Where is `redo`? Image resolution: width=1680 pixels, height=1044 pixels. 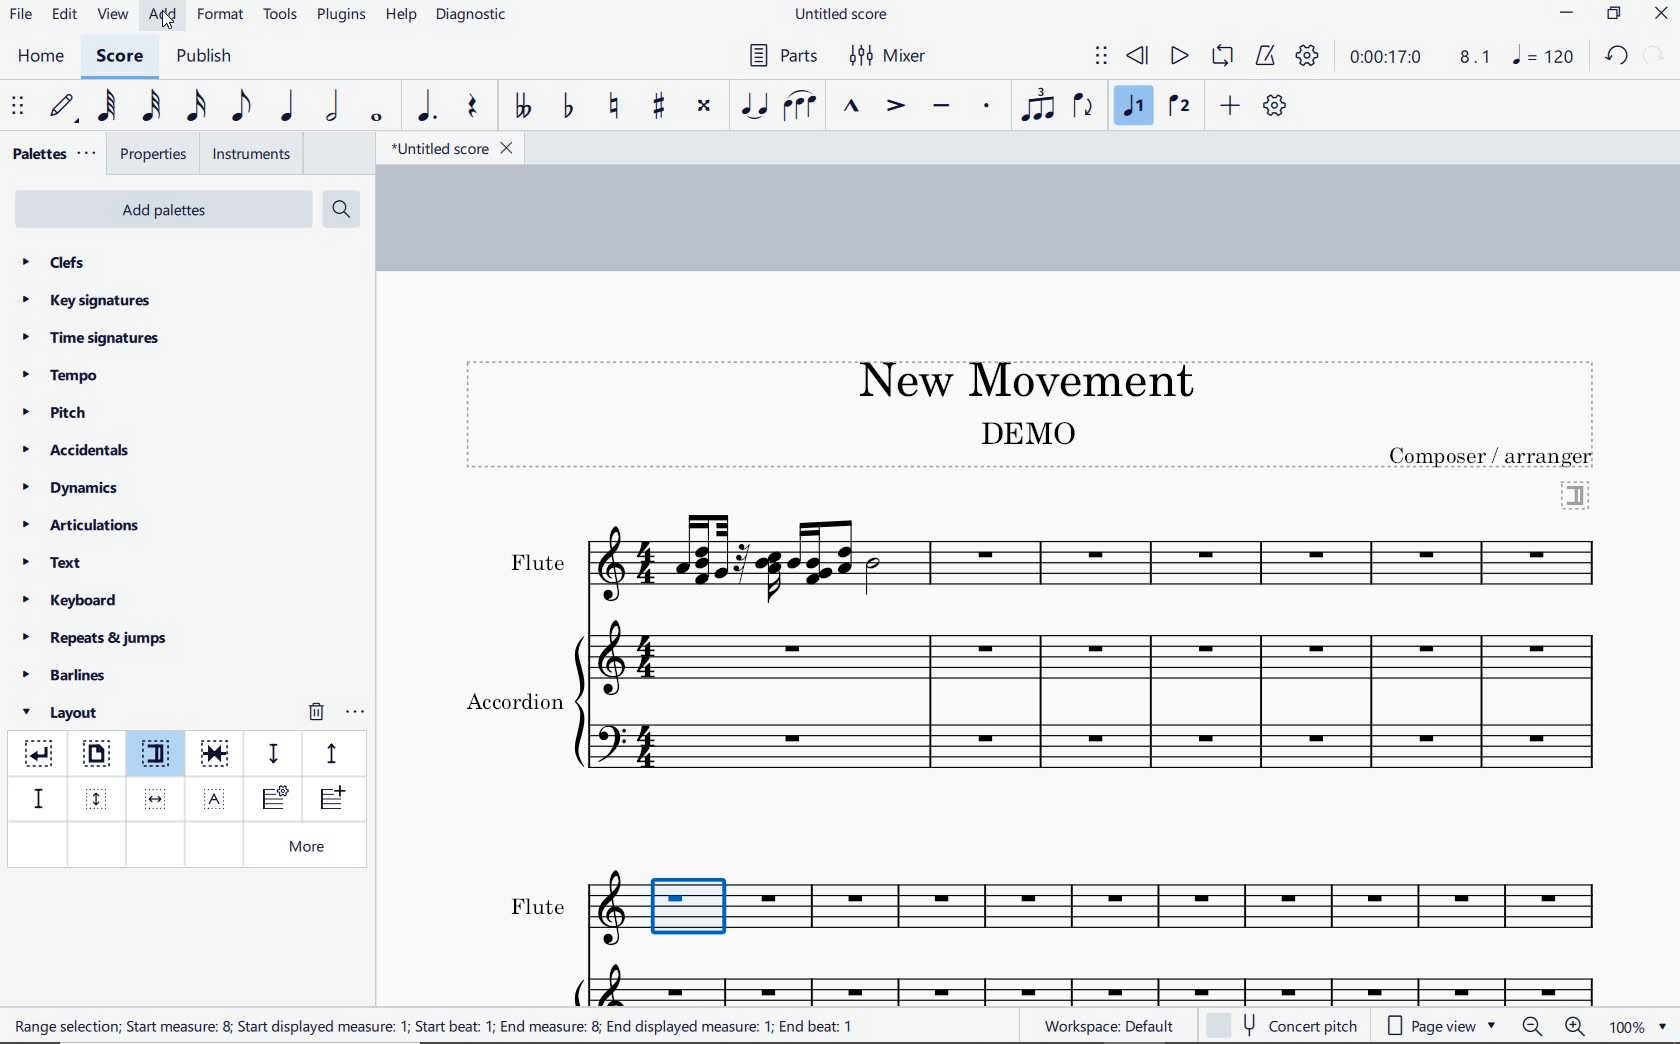 redo is located at coordinates (1616, 55).